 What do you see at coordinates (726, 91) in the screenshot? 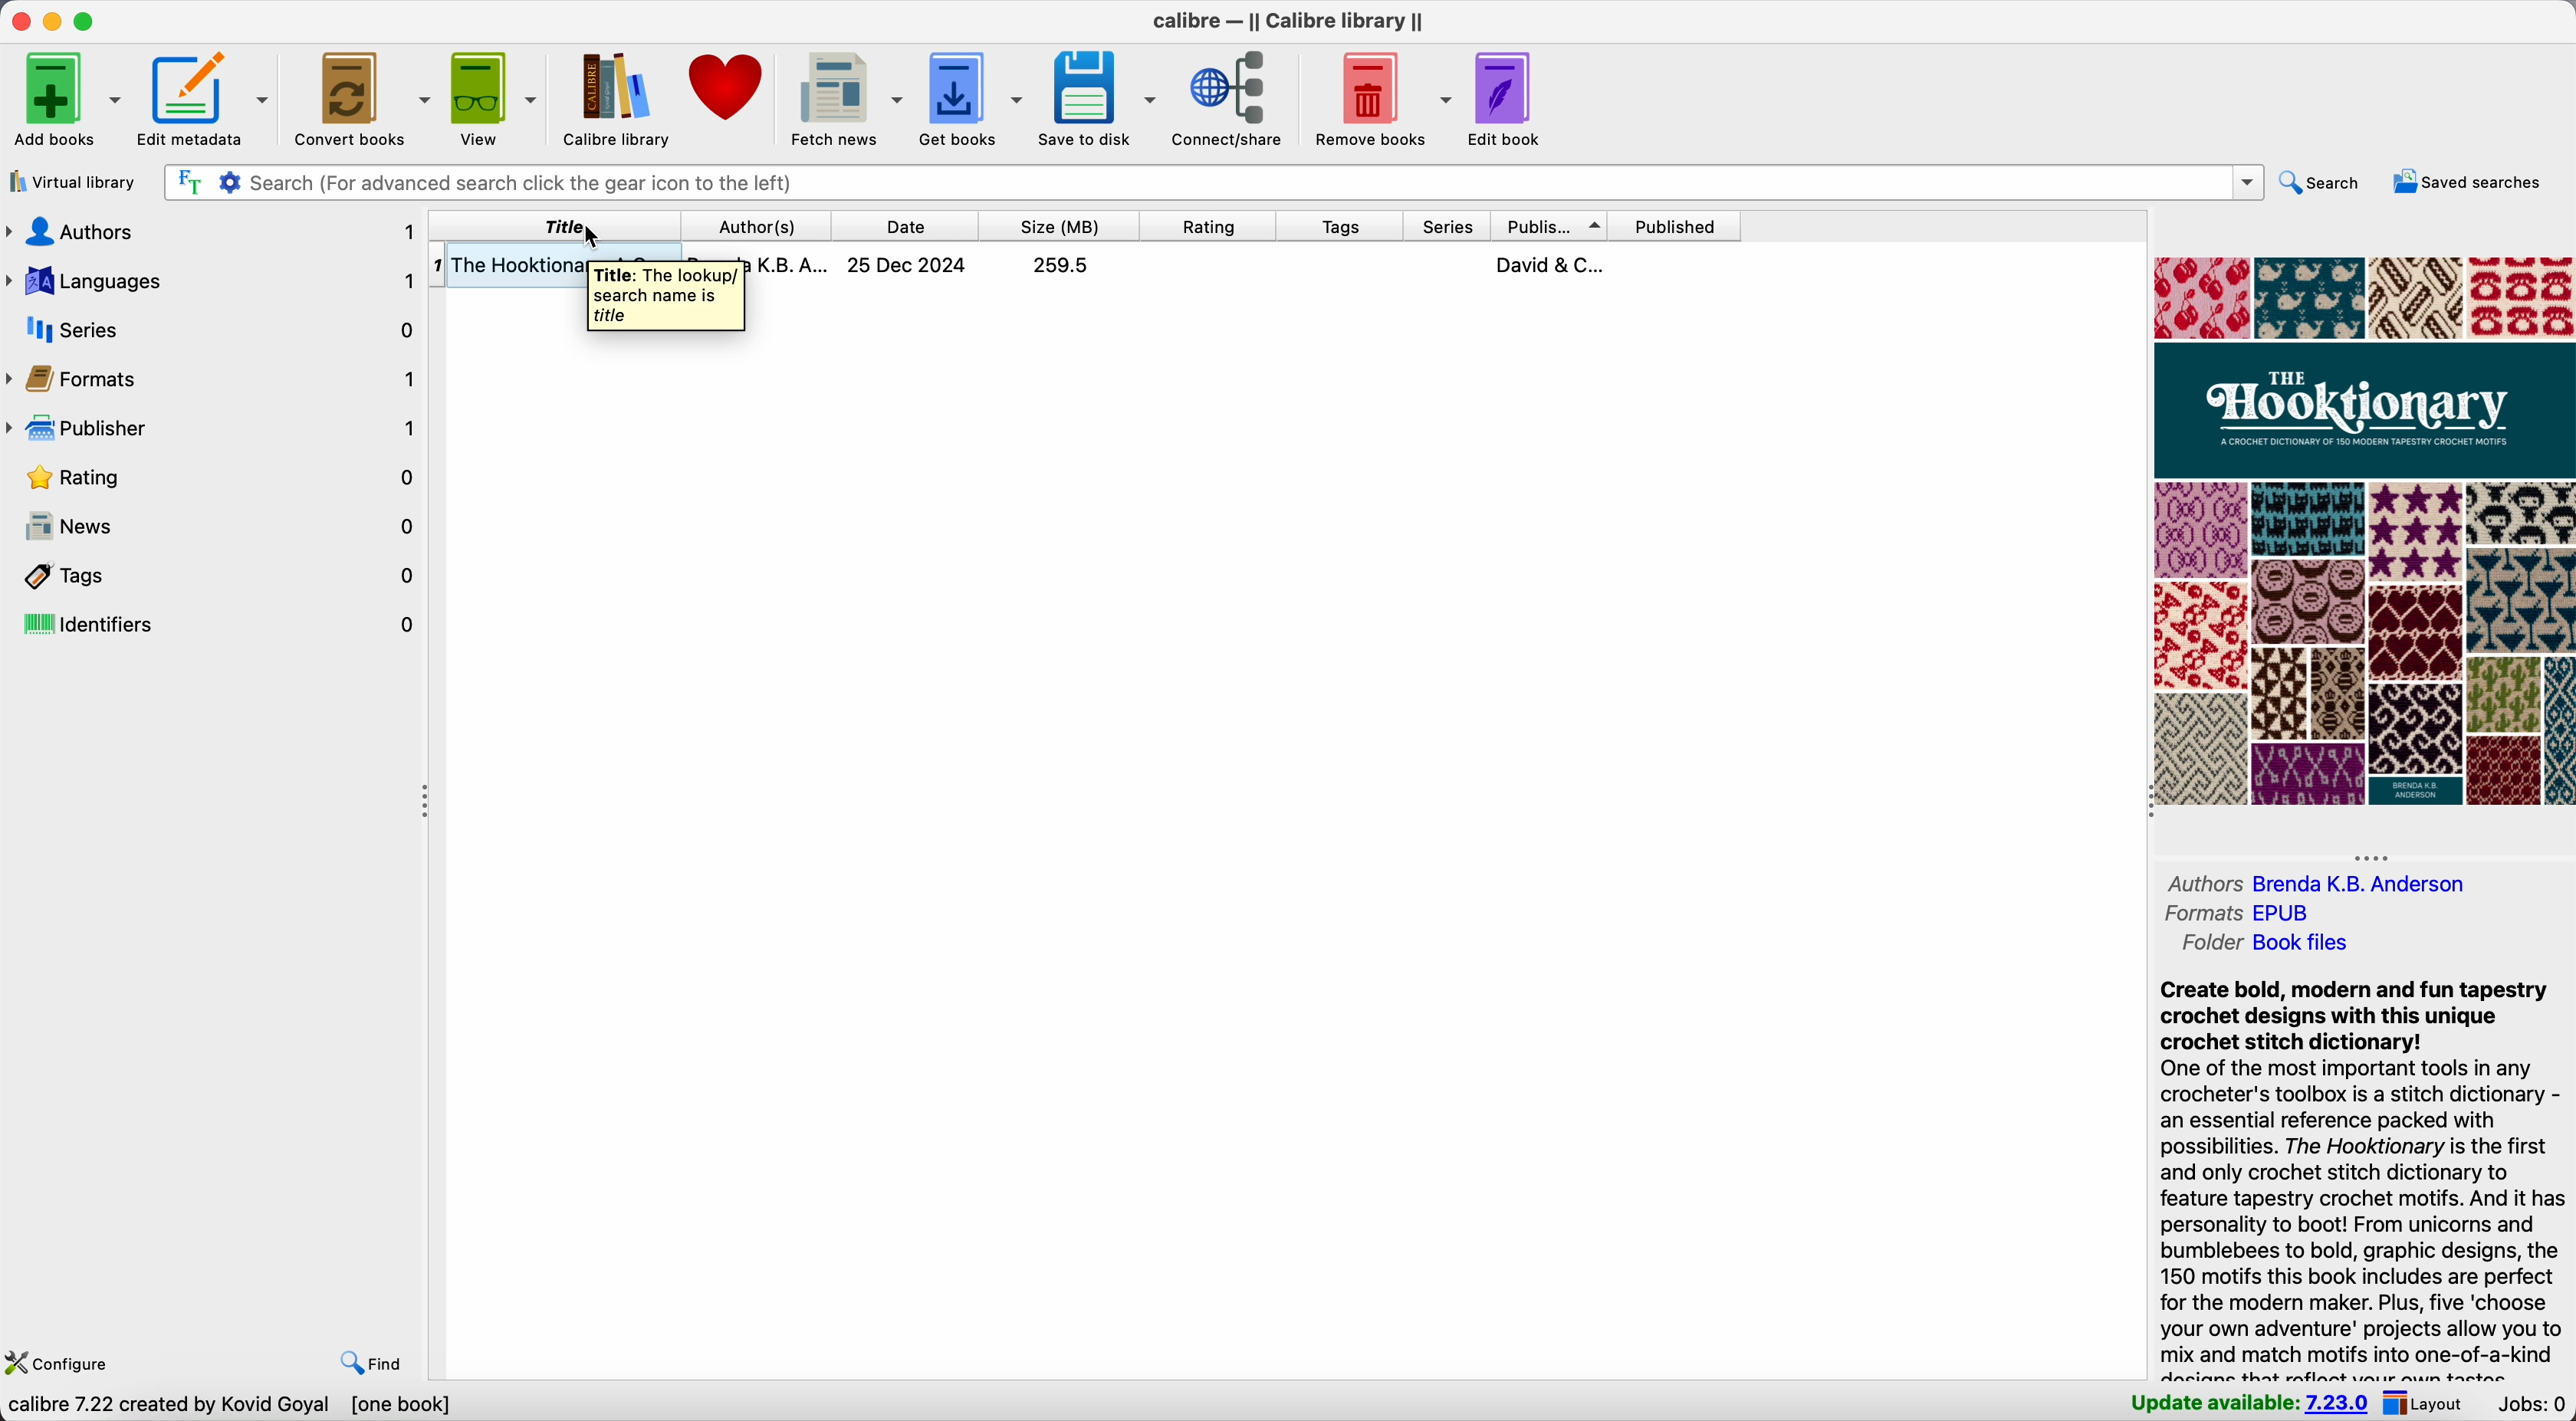
I see `donate` at bounding box center [726, 91].